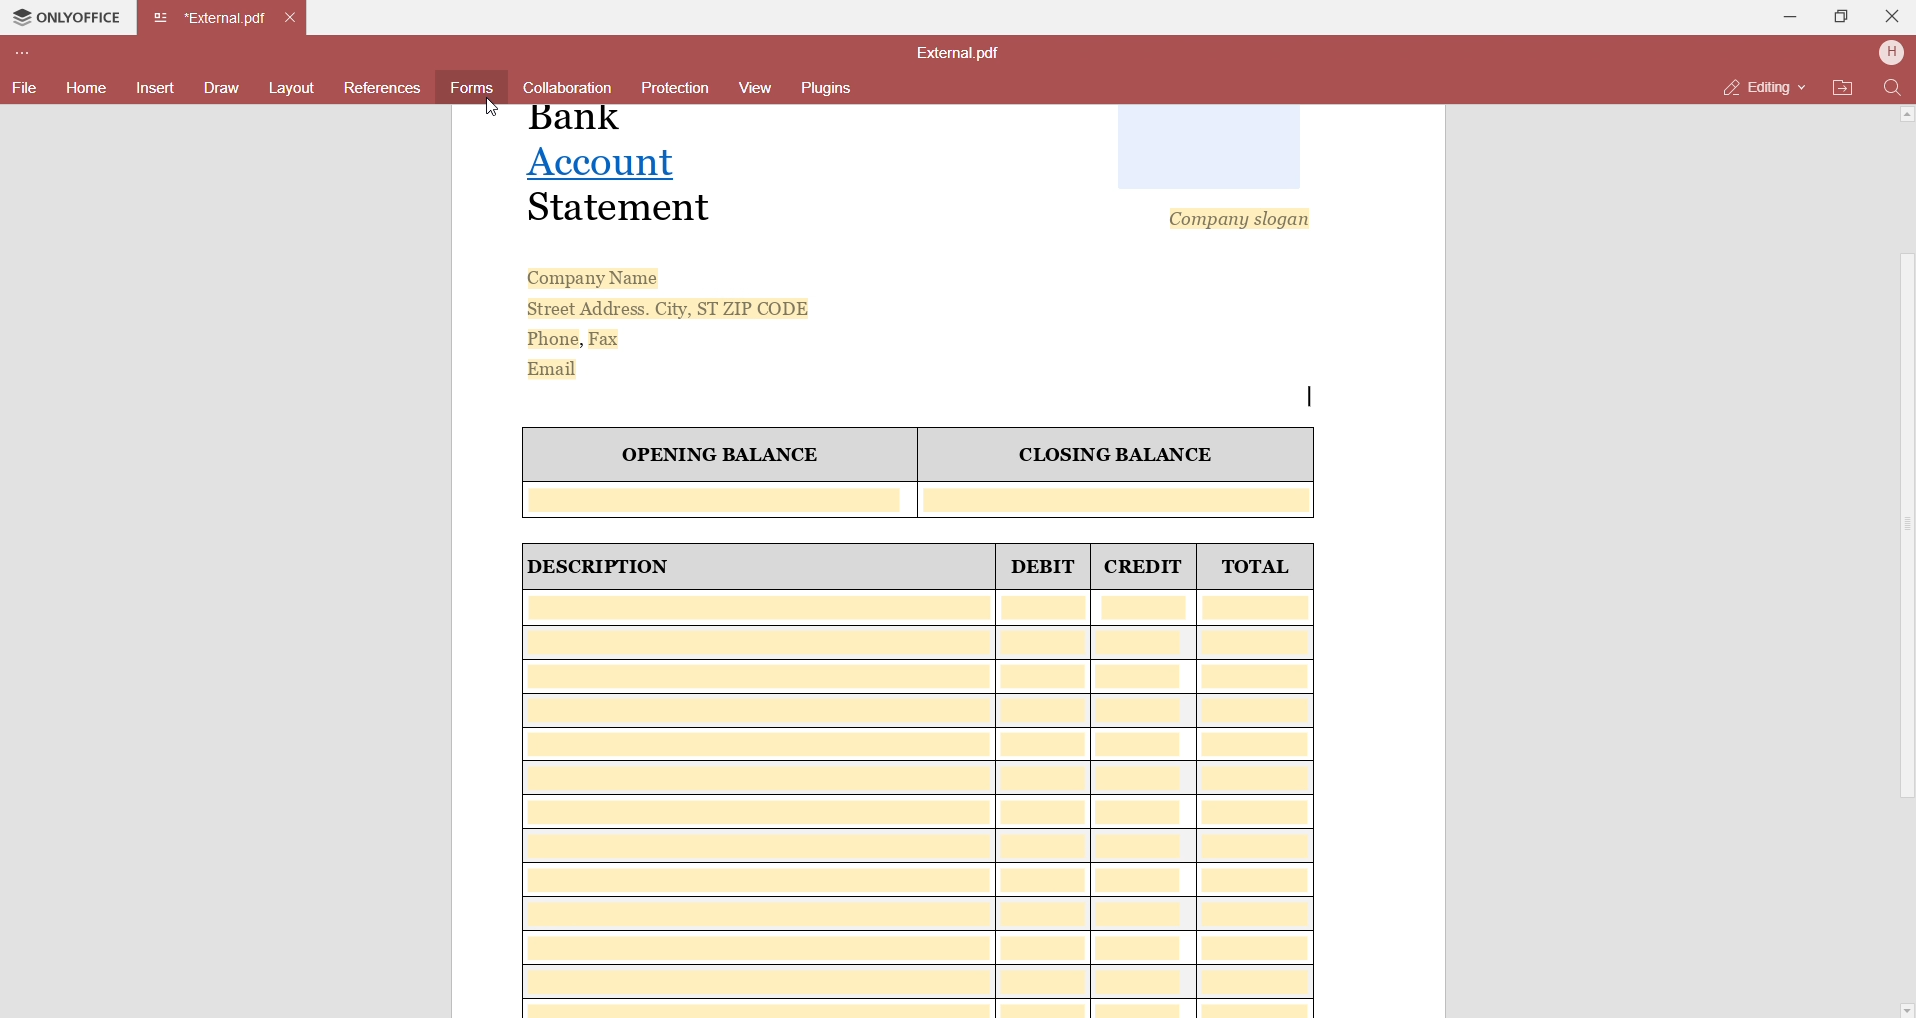  What do you see at coordinates (1757, 89) in the screenshot?
I see `Editing` at bounding box center [1757, 89].